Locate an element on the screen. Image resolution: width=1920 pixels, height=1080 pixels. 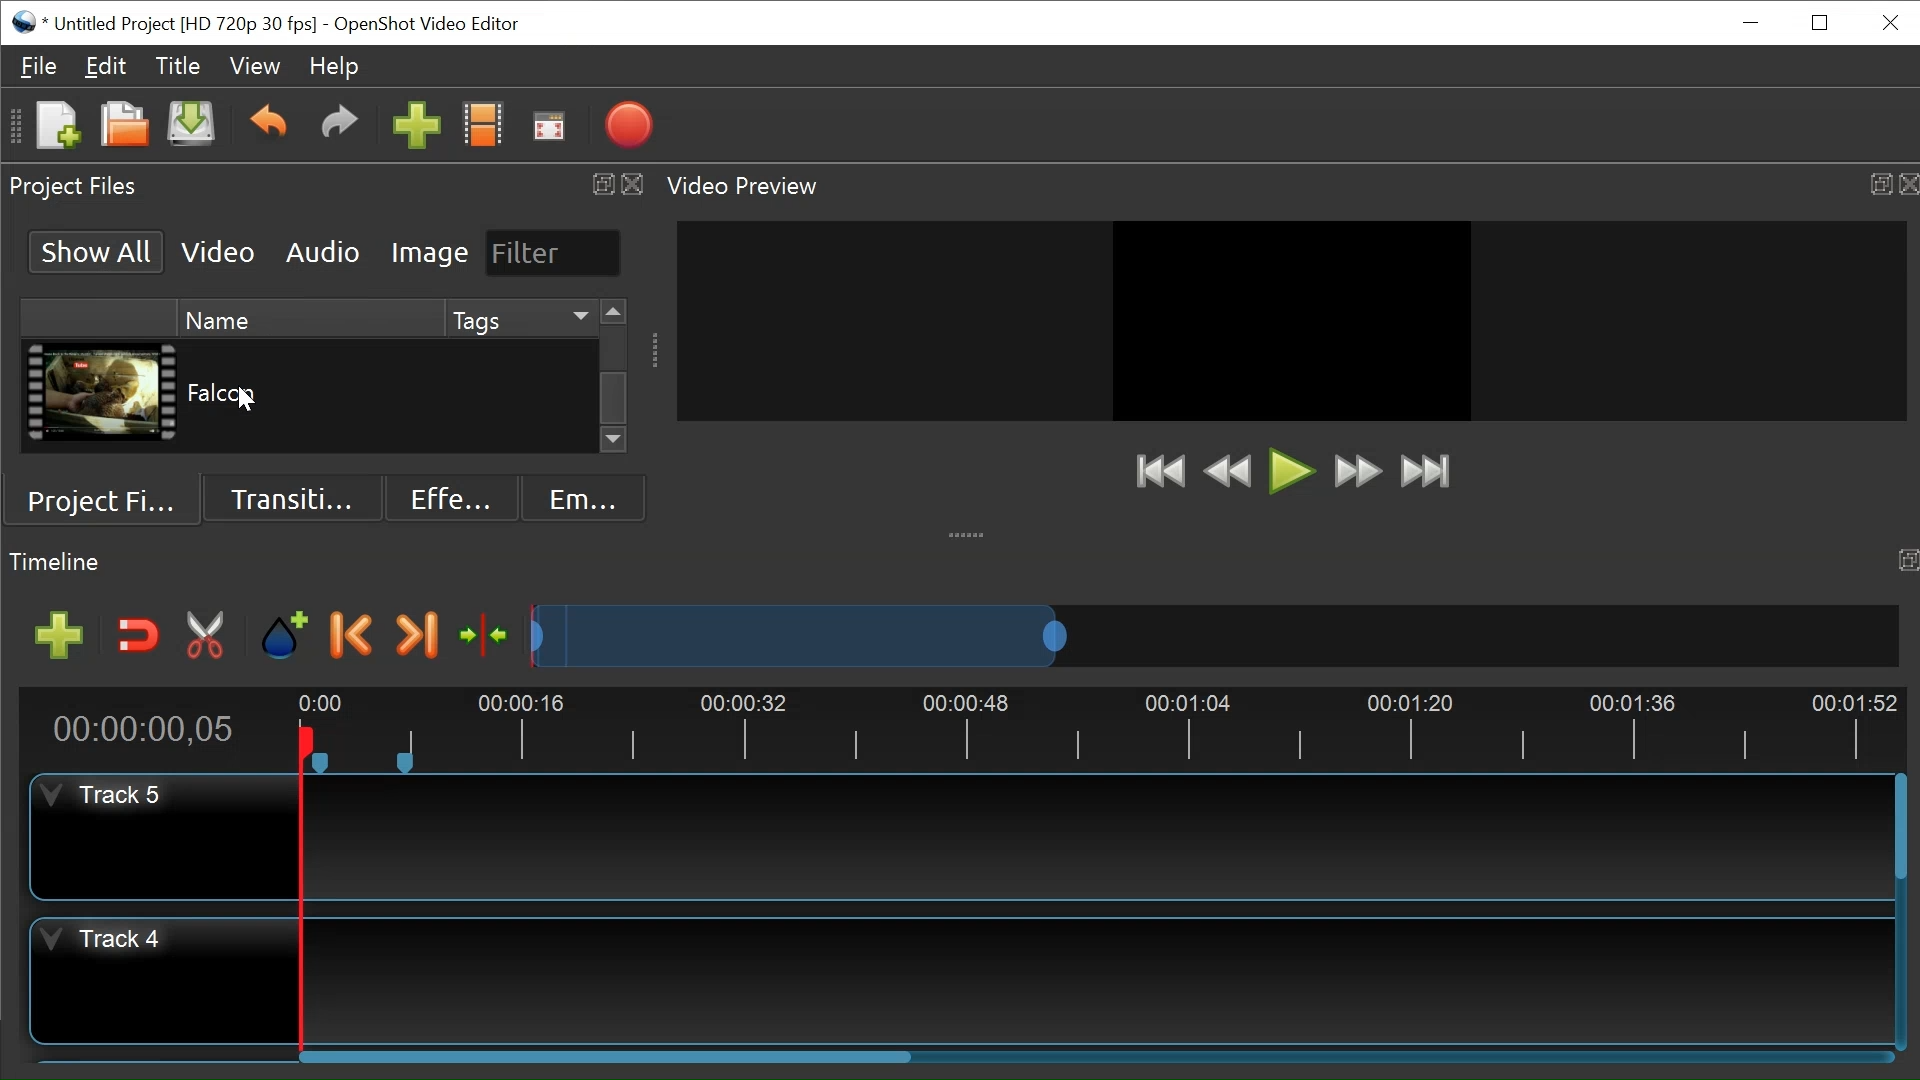
Track Header is located at coordinates (109, 796).